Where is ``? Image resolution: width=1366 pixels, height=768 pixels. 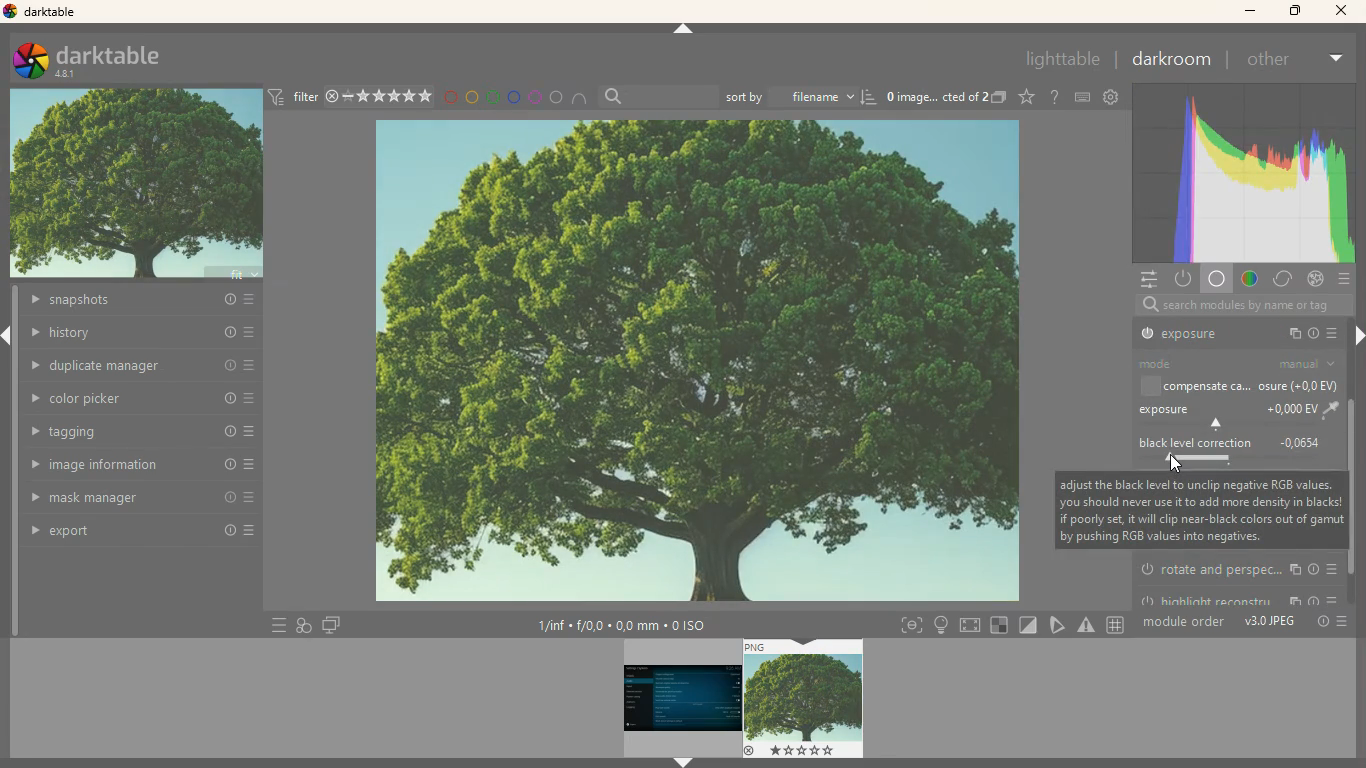
 is located at coordinates (137, 298).